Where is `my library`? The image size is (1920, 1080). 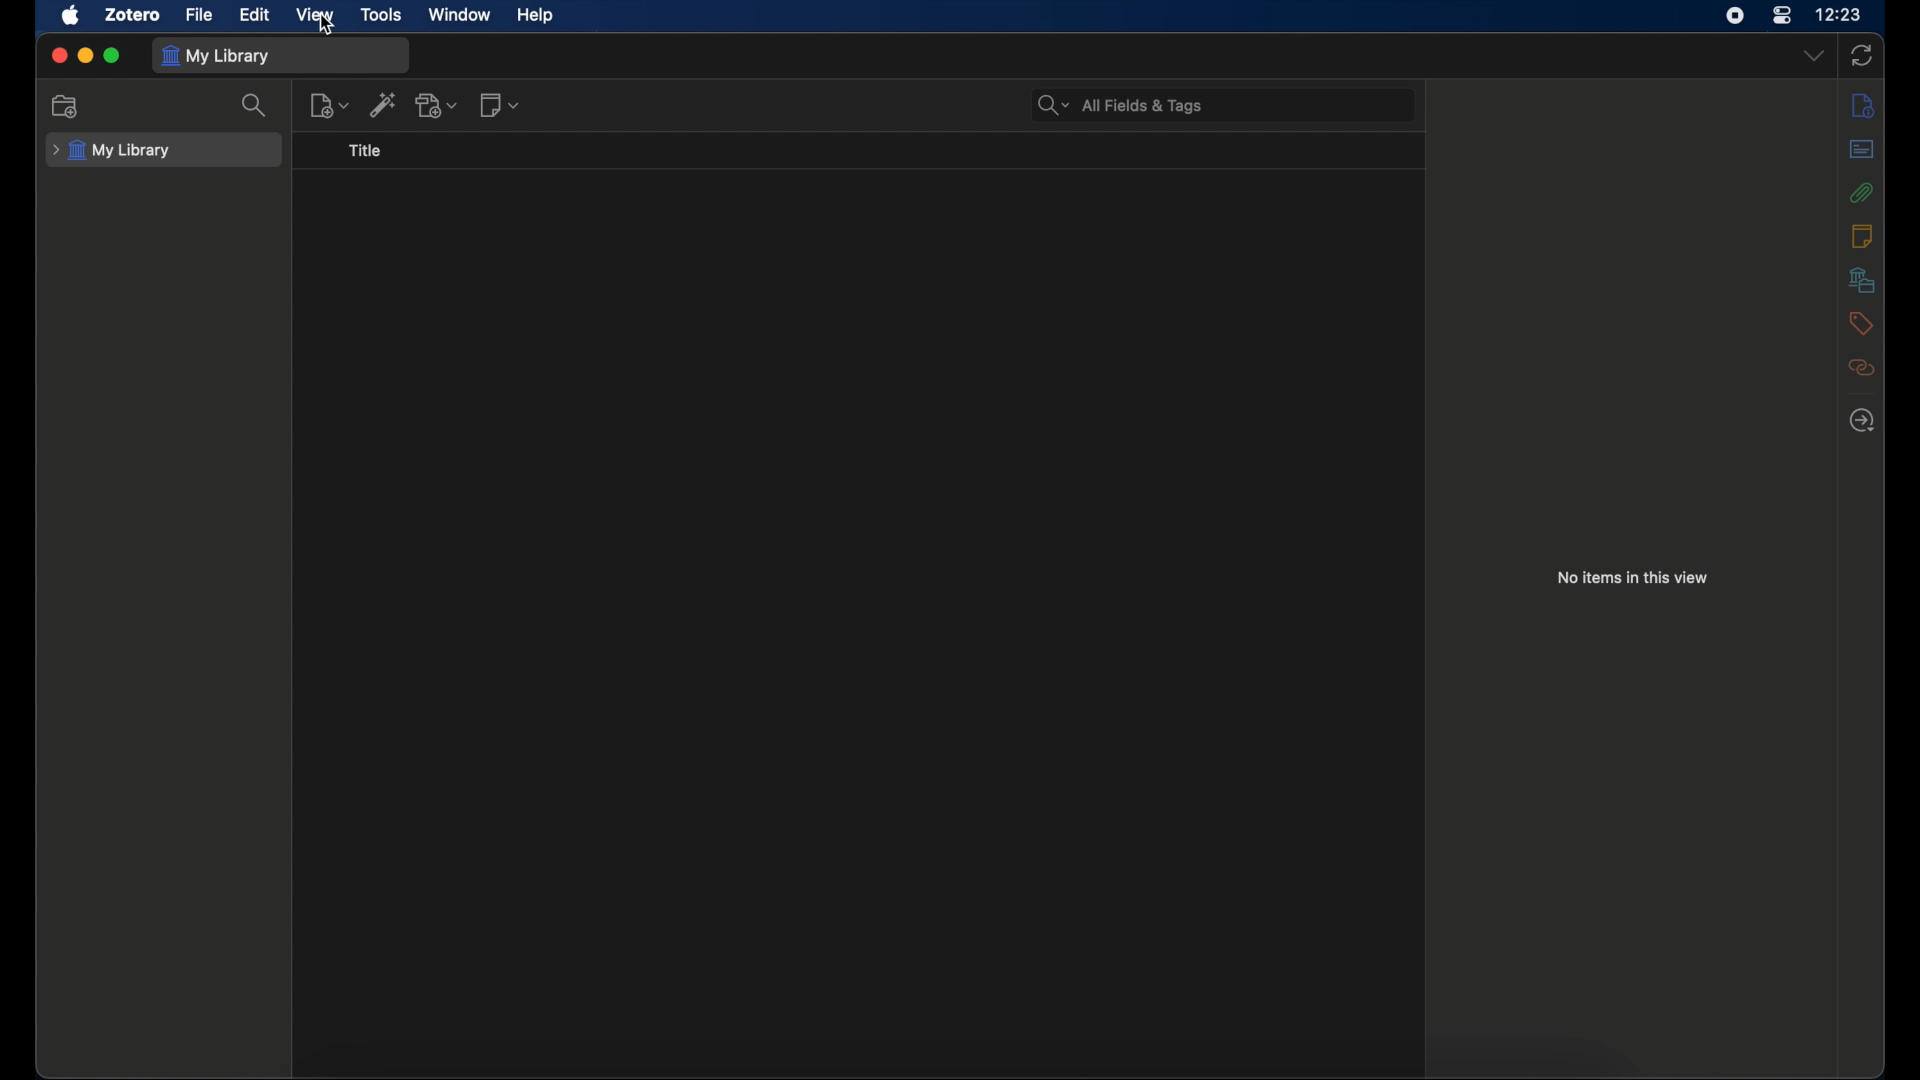
my library is located at coordinates (112, 151).